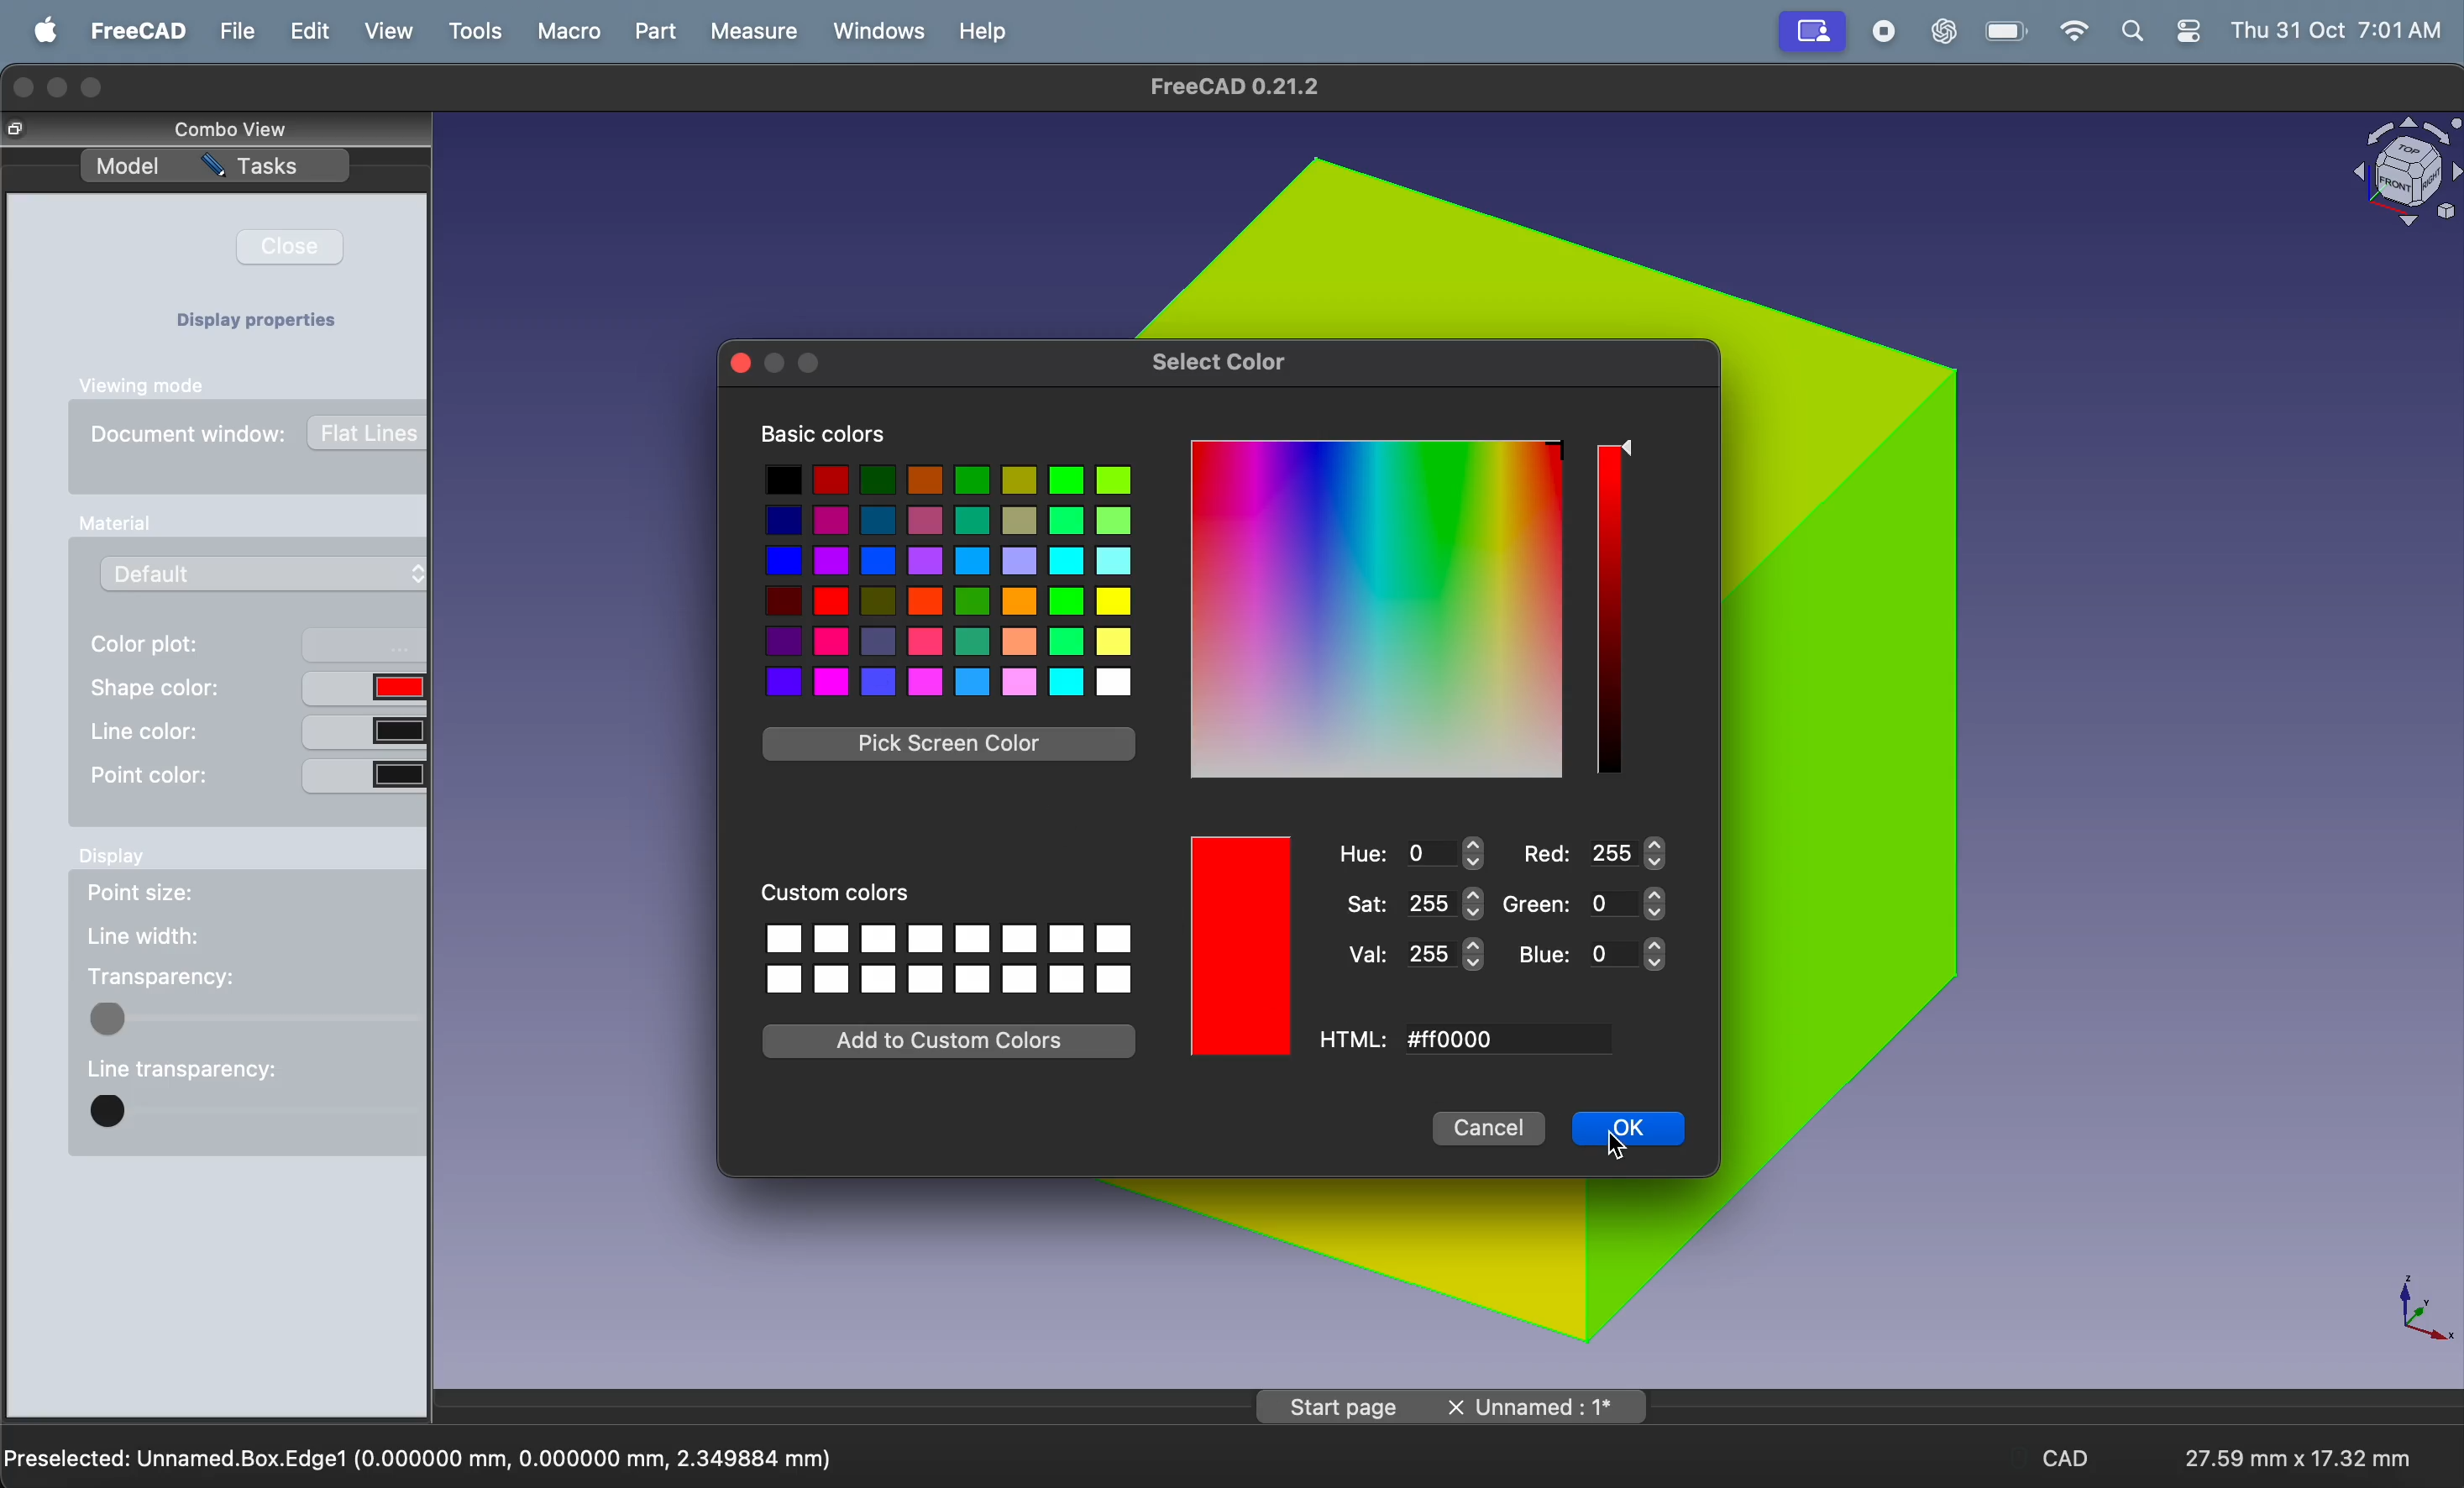 The image size is (2464, 1488). I want to click on transparency, so click(161, 977).